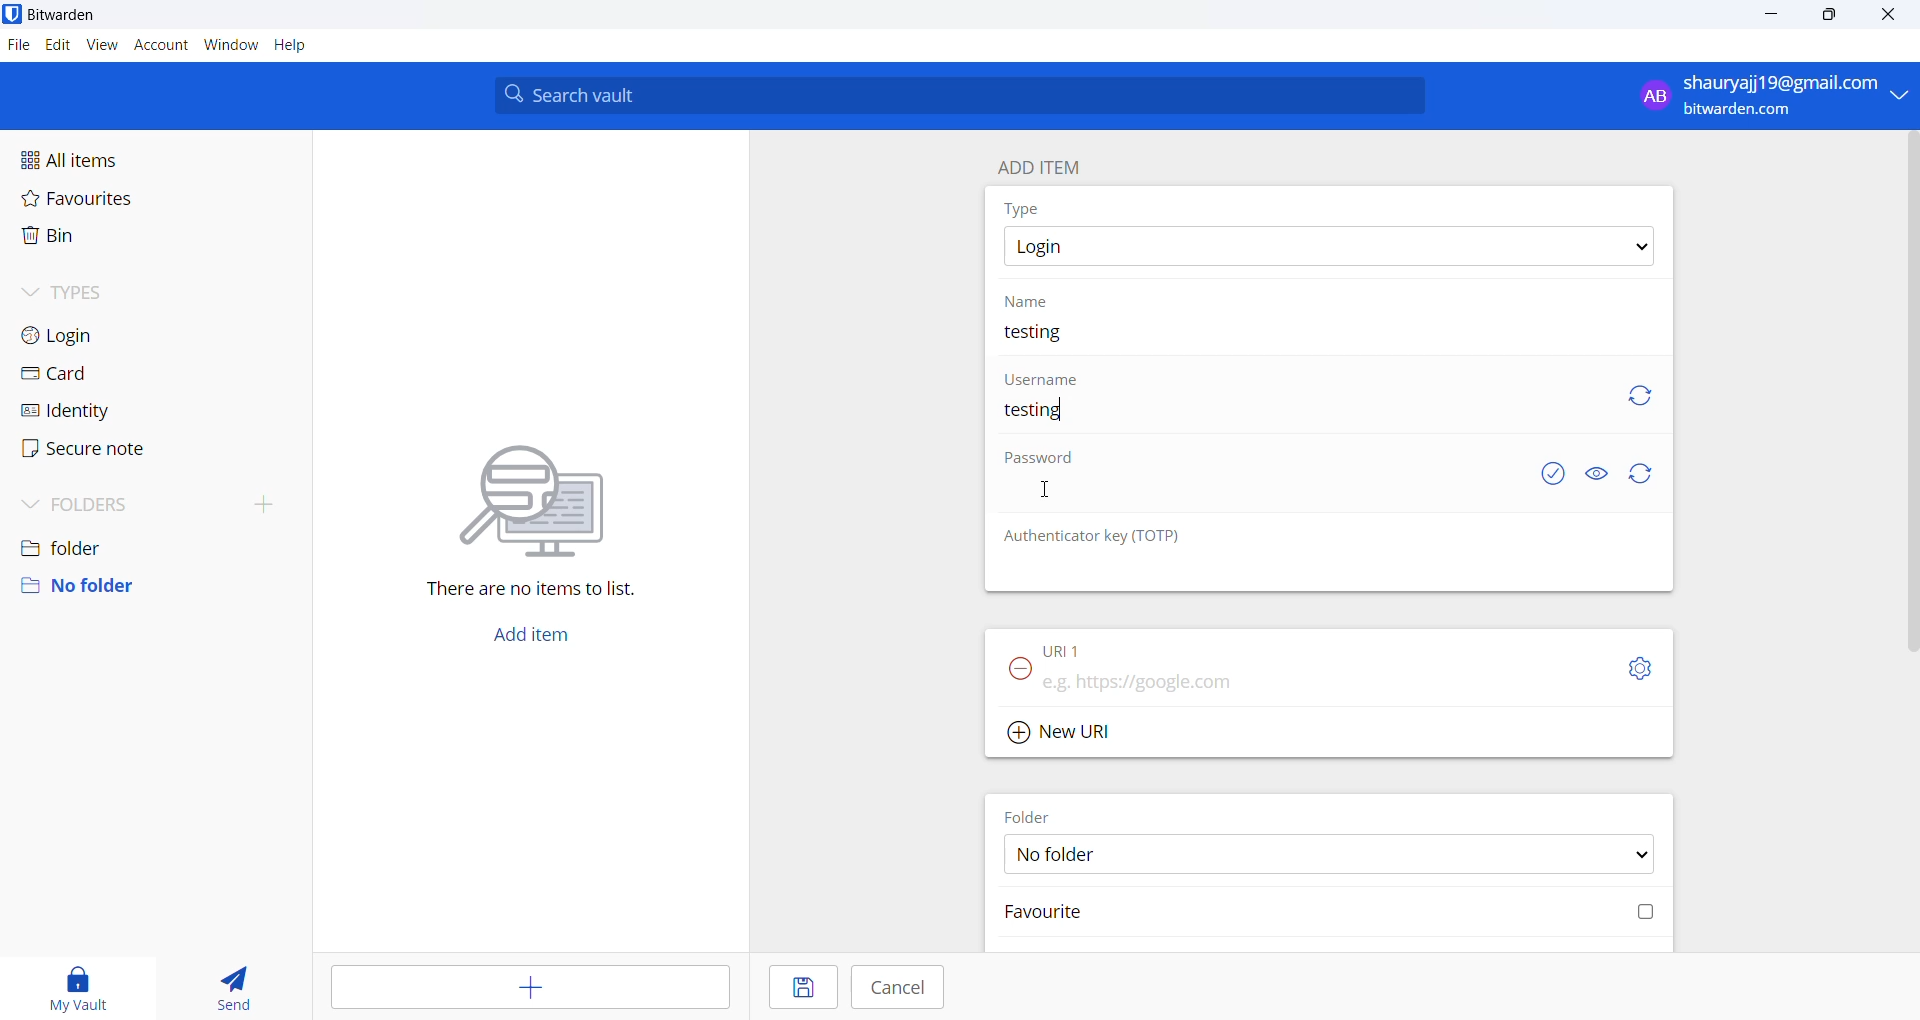 This screenshot has height=1020, width=1920. What do you see at coordinates (1636, 395) in the screenshot?
I see `refresh` at bounding box center [1636, 395].